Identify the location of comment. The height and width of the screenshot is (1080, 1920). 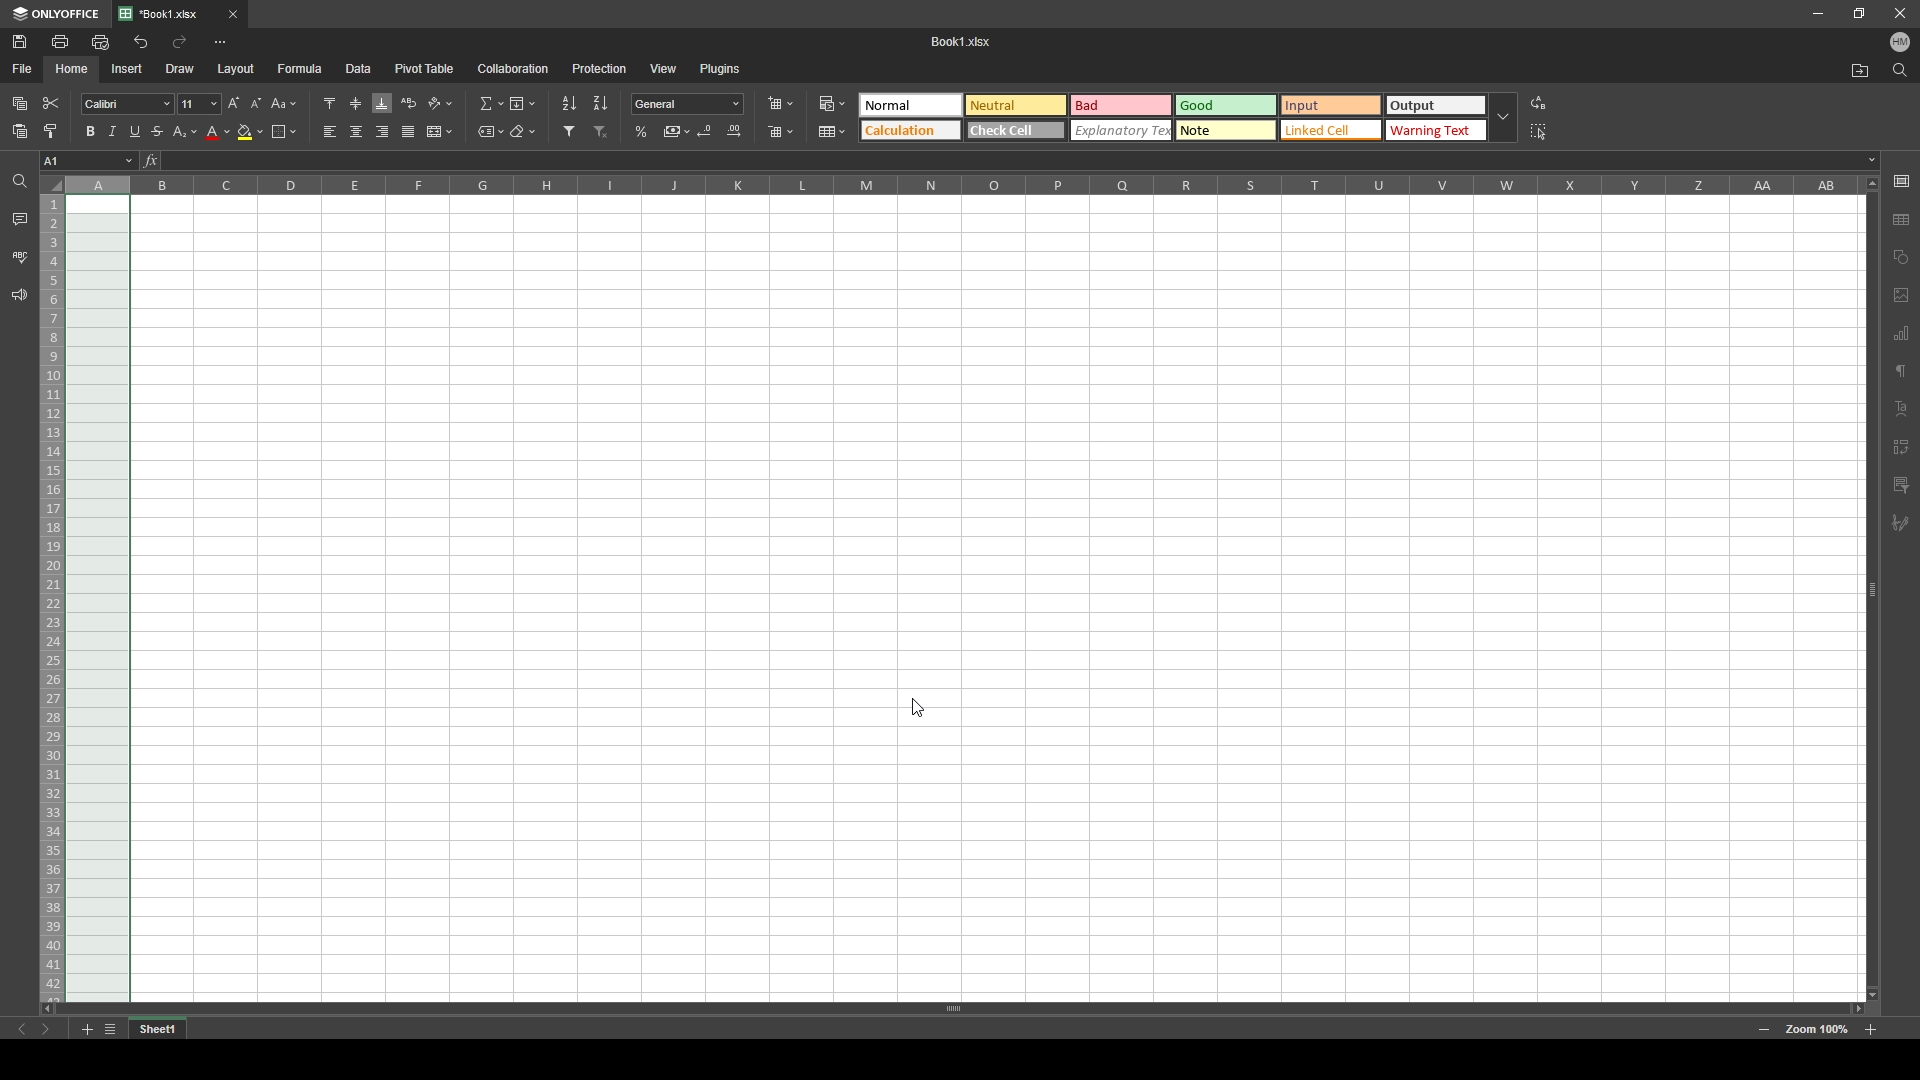
(1901, 483).